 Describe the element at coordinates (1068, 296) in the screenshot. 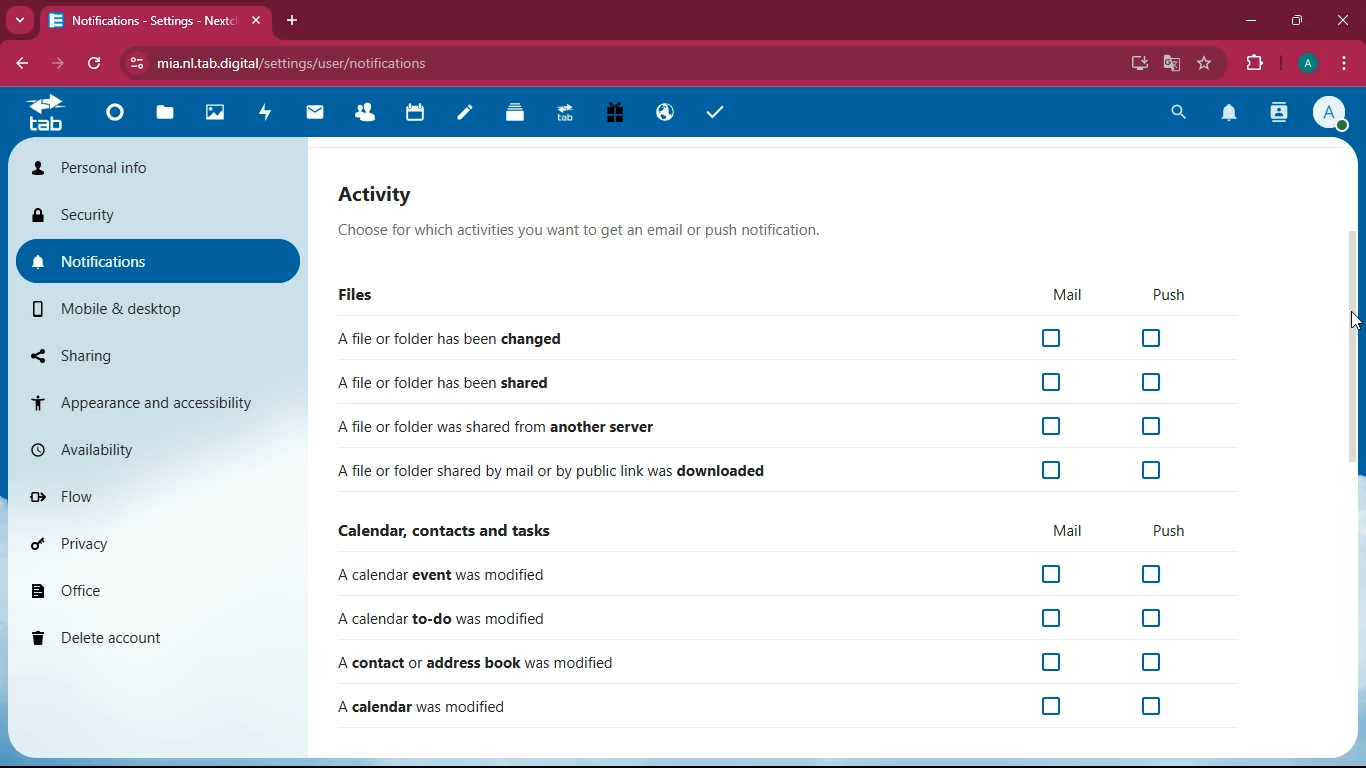

I see `mail` at that location.